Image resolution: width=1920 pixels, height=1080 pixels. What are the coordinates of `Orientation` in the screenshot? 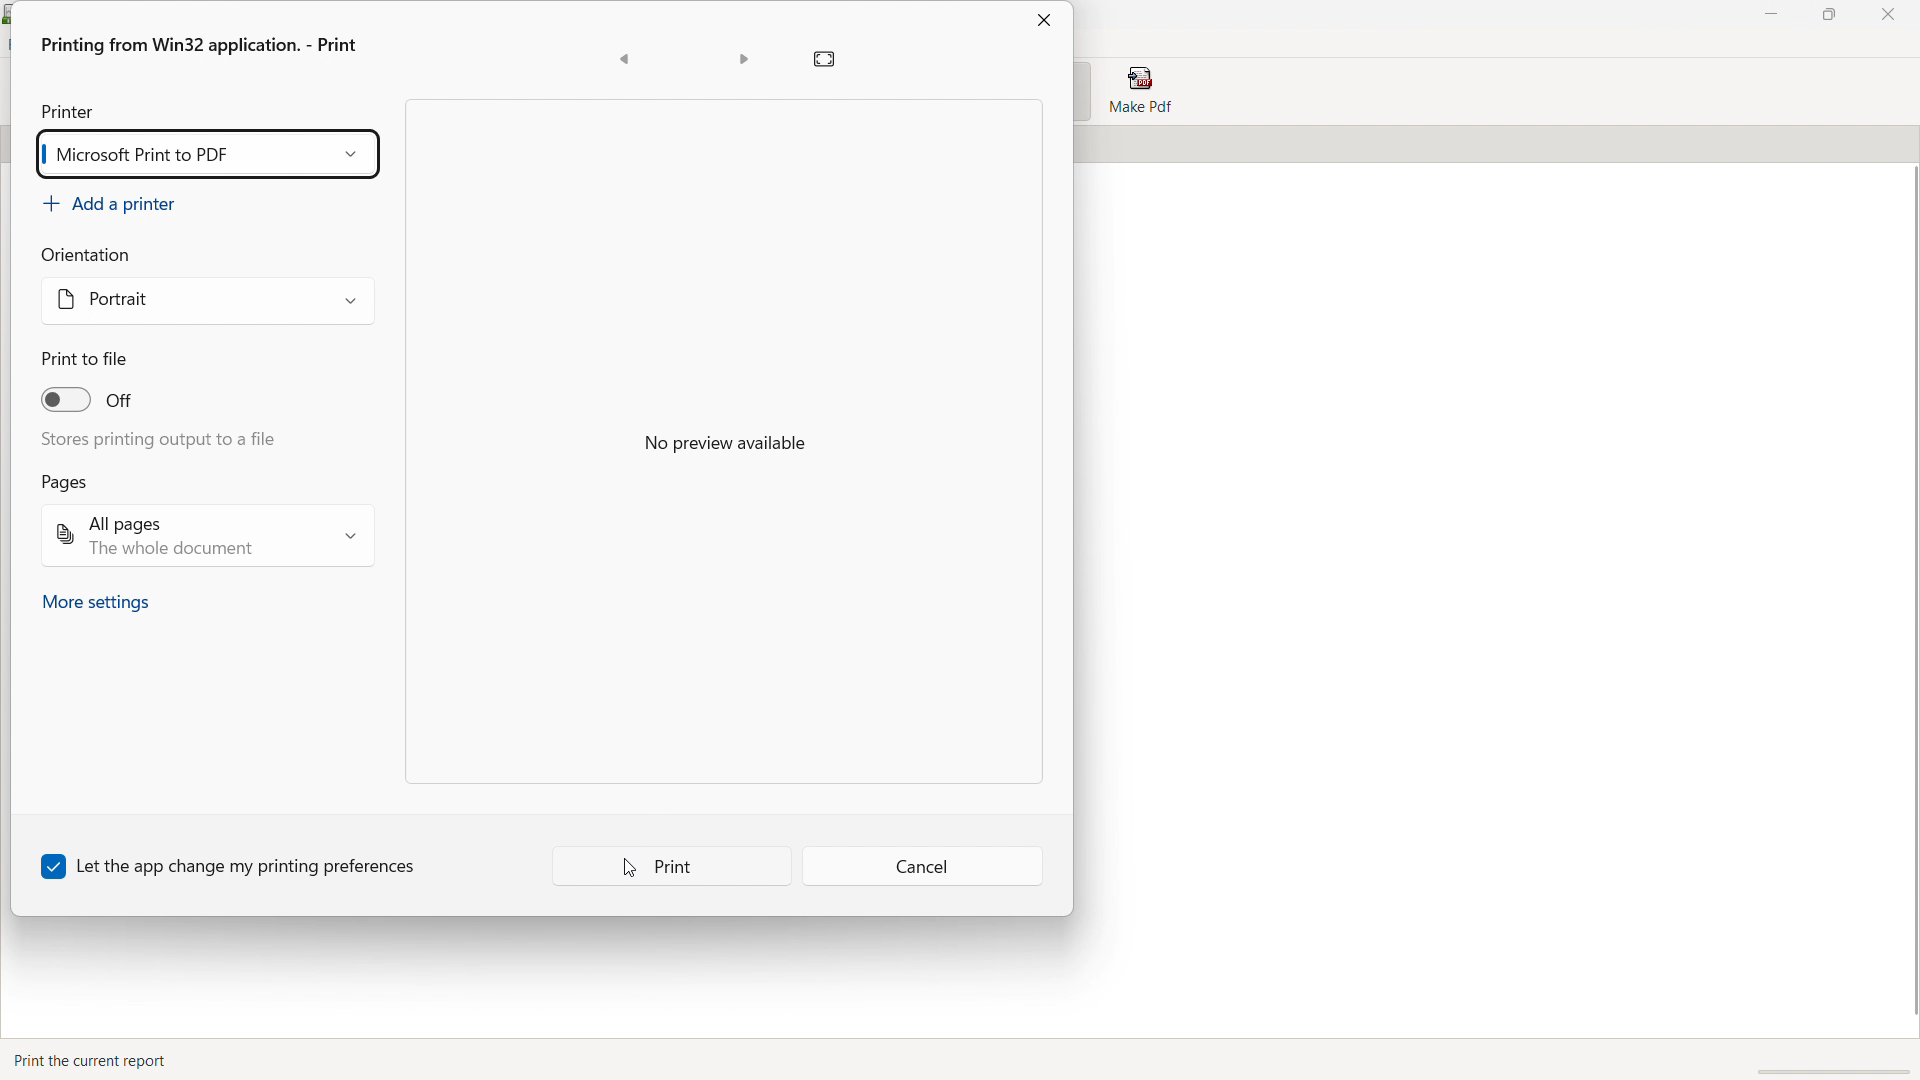 It's located at (94, 255).